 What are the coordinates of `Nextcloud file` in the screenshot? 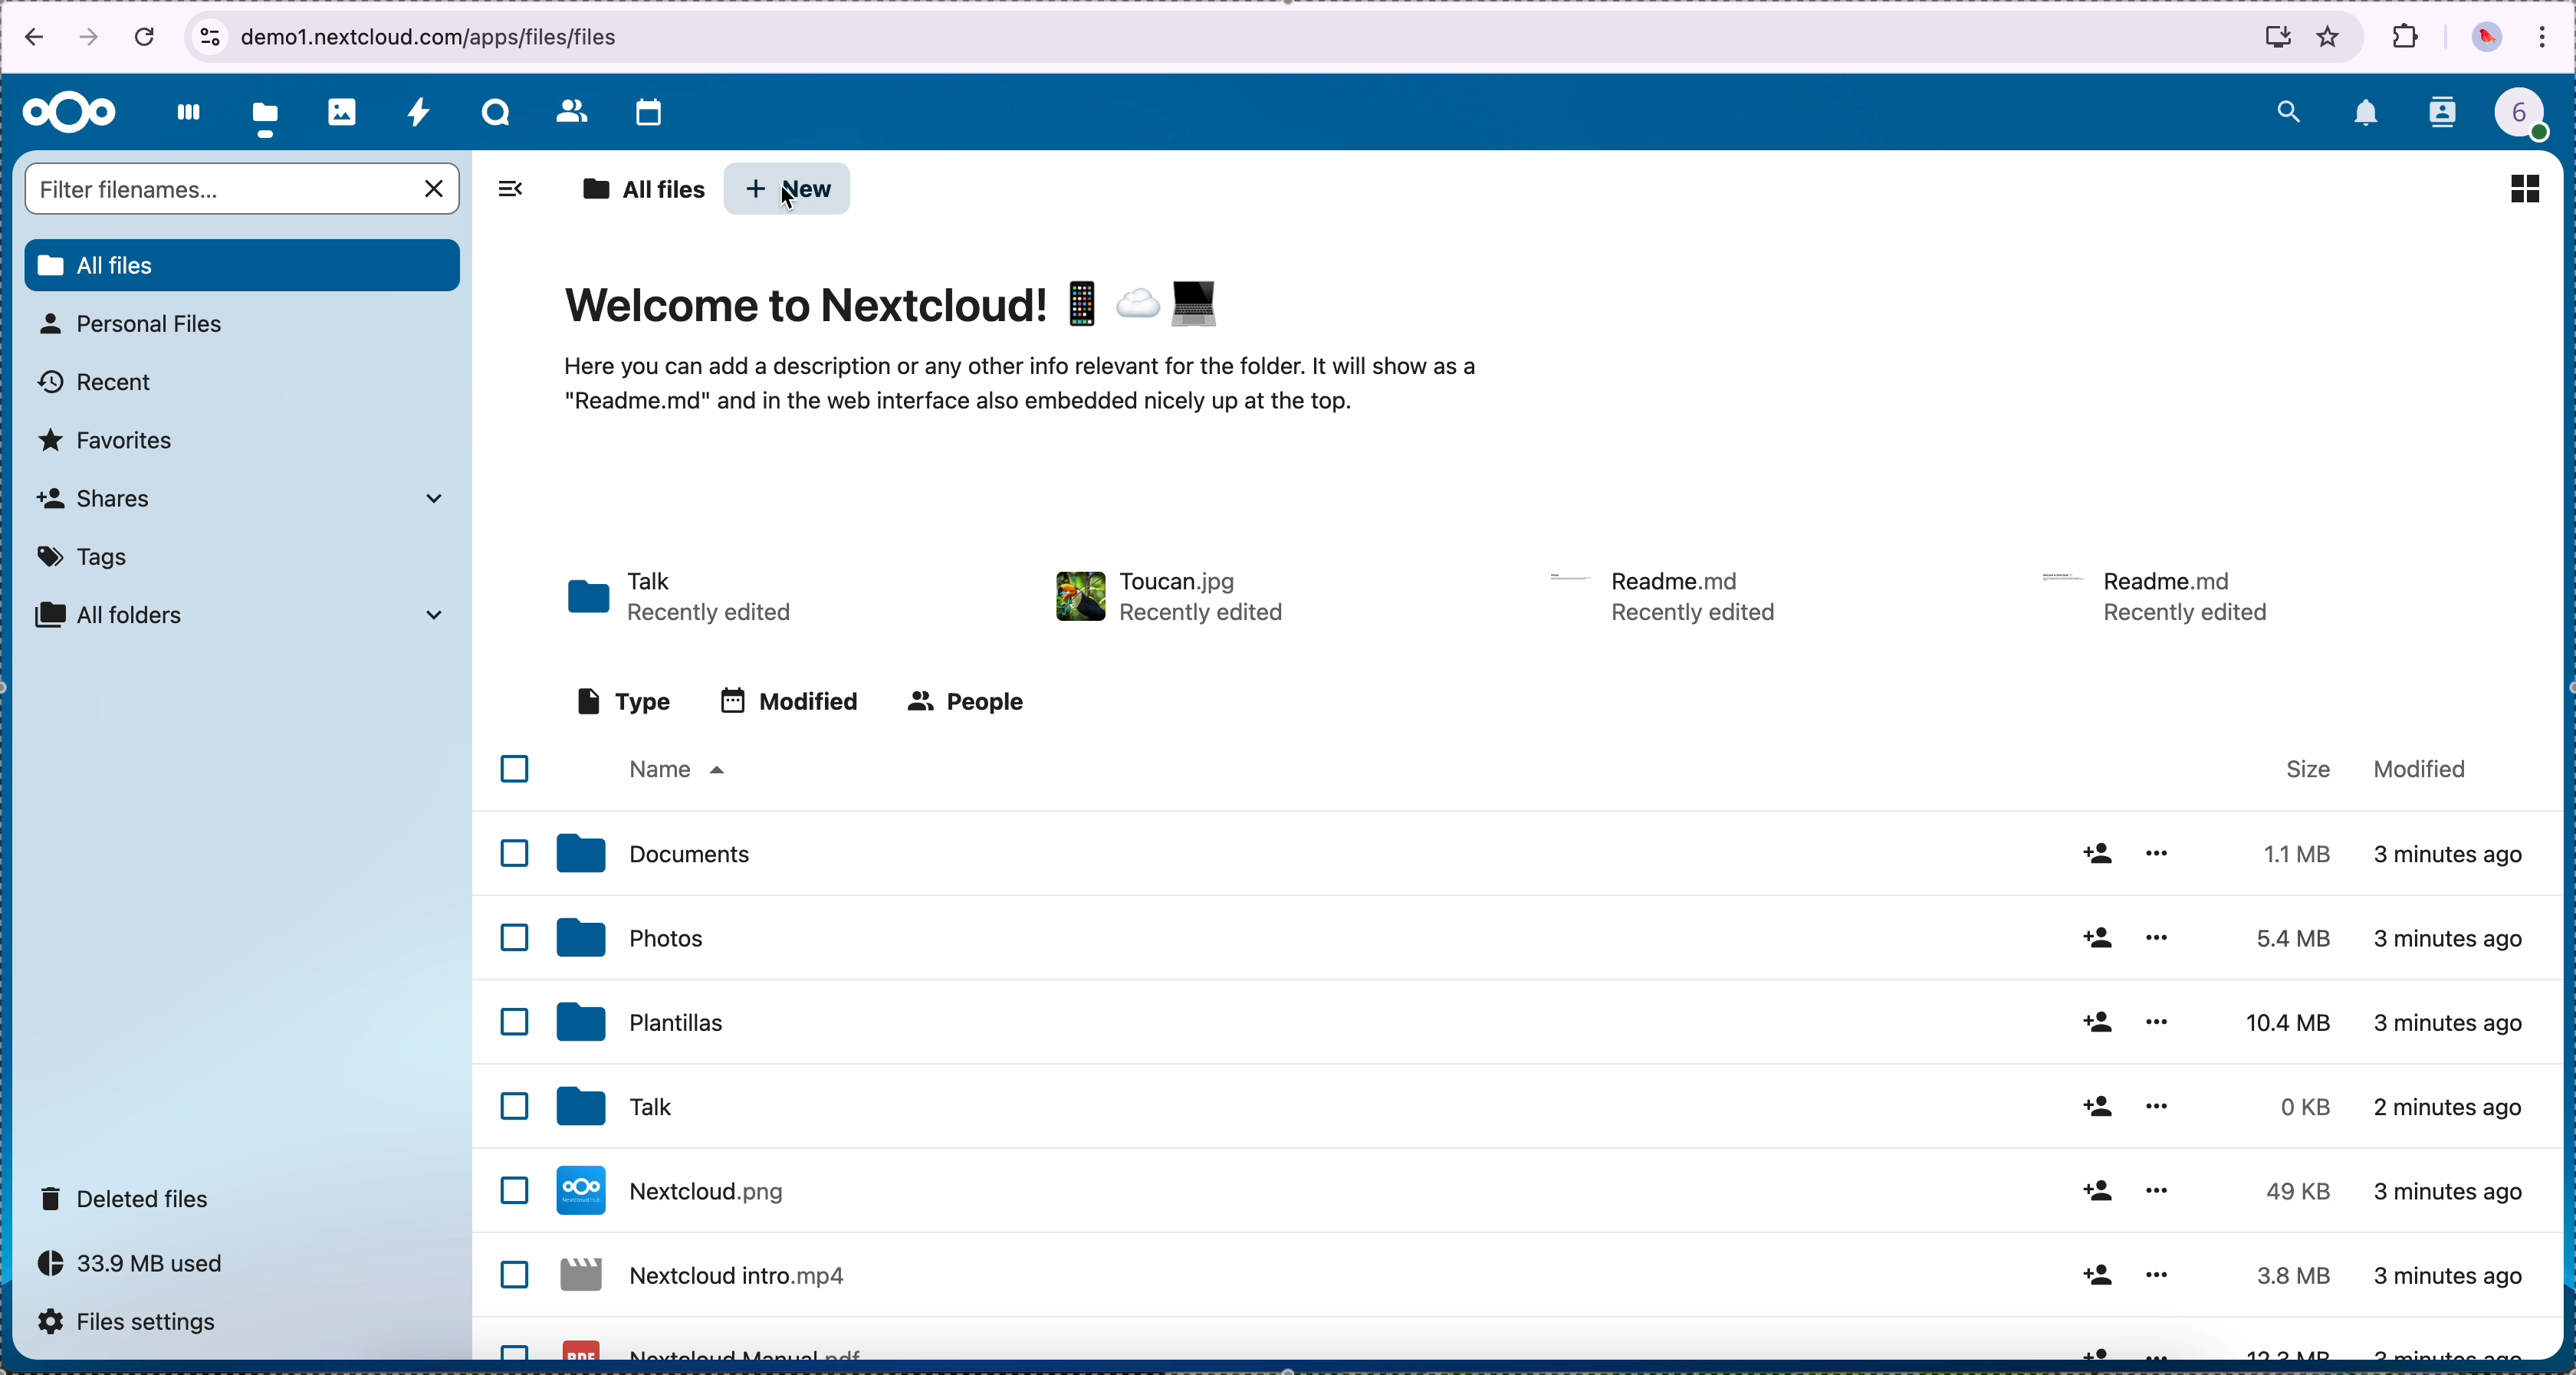 It's located at (715, 1347).